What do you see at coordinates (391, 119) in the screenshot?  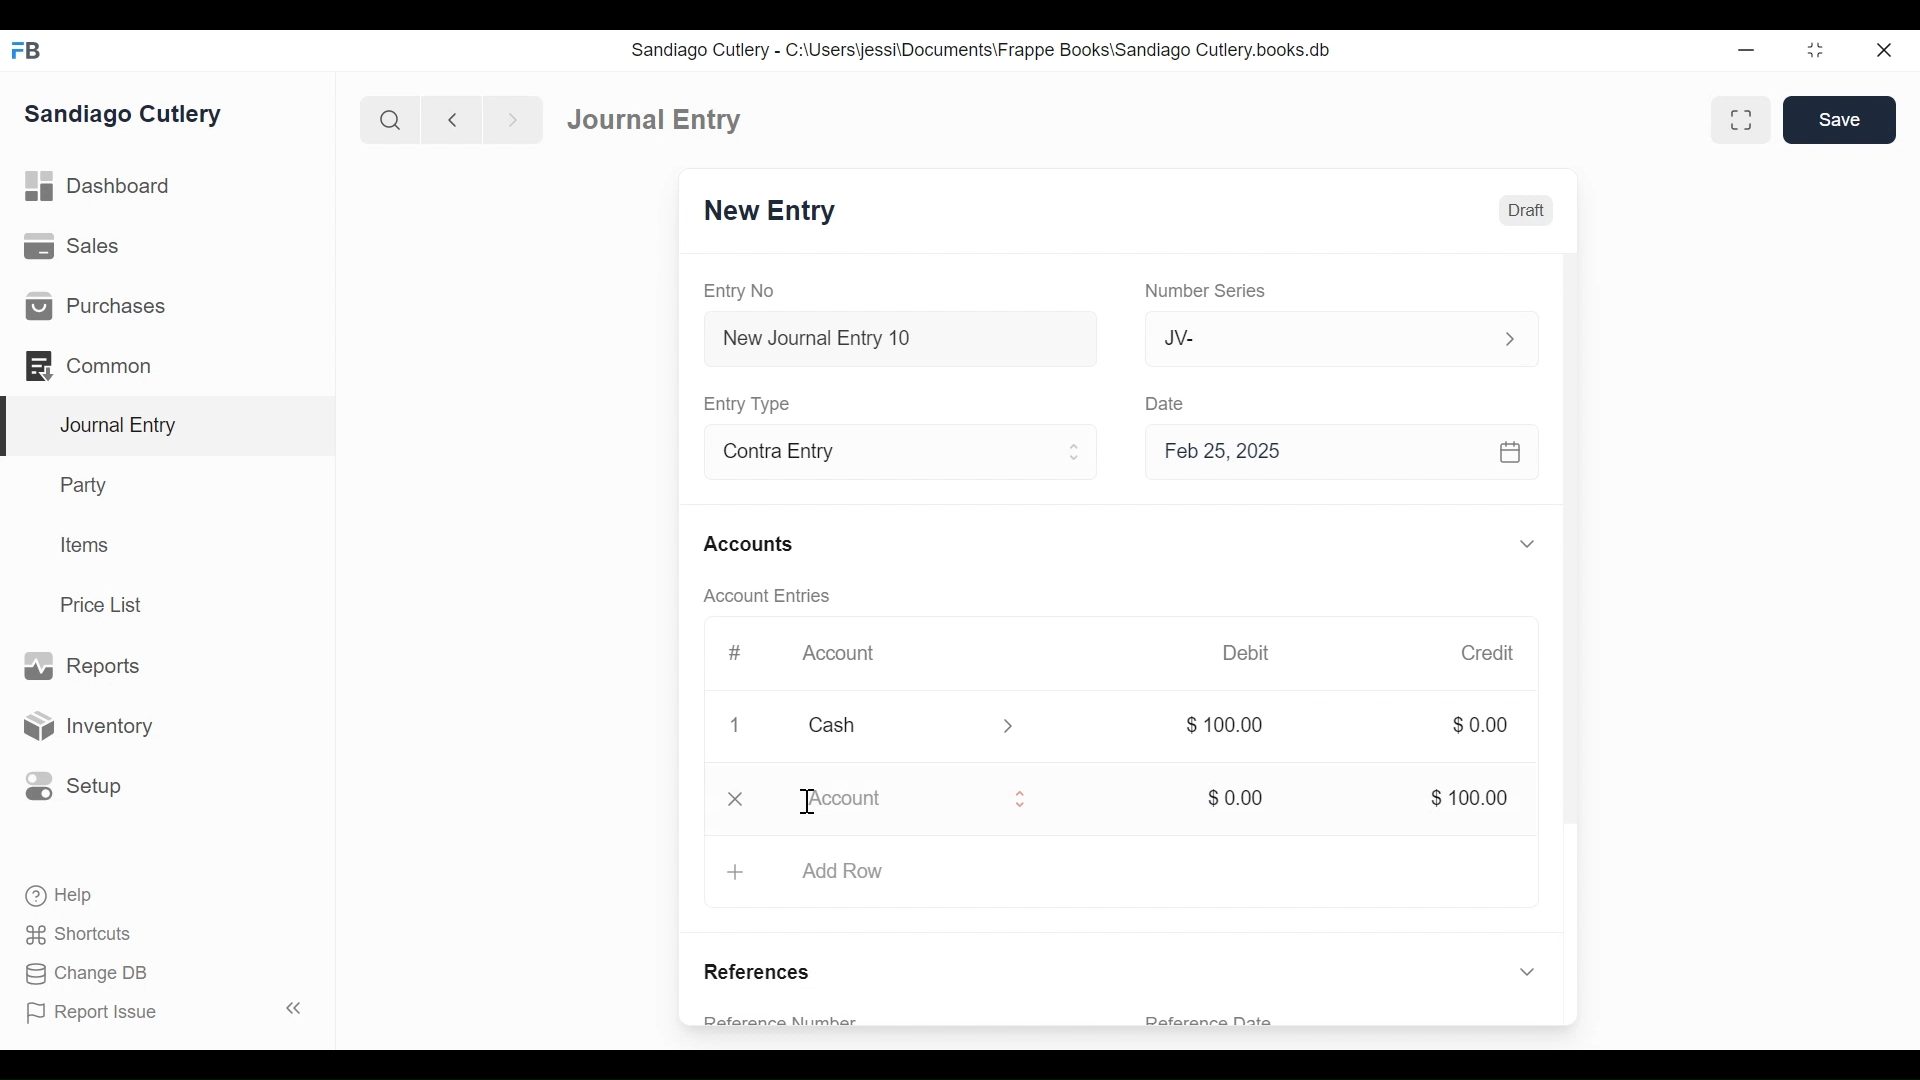 I see `Search` at bounding box center [391, 119].